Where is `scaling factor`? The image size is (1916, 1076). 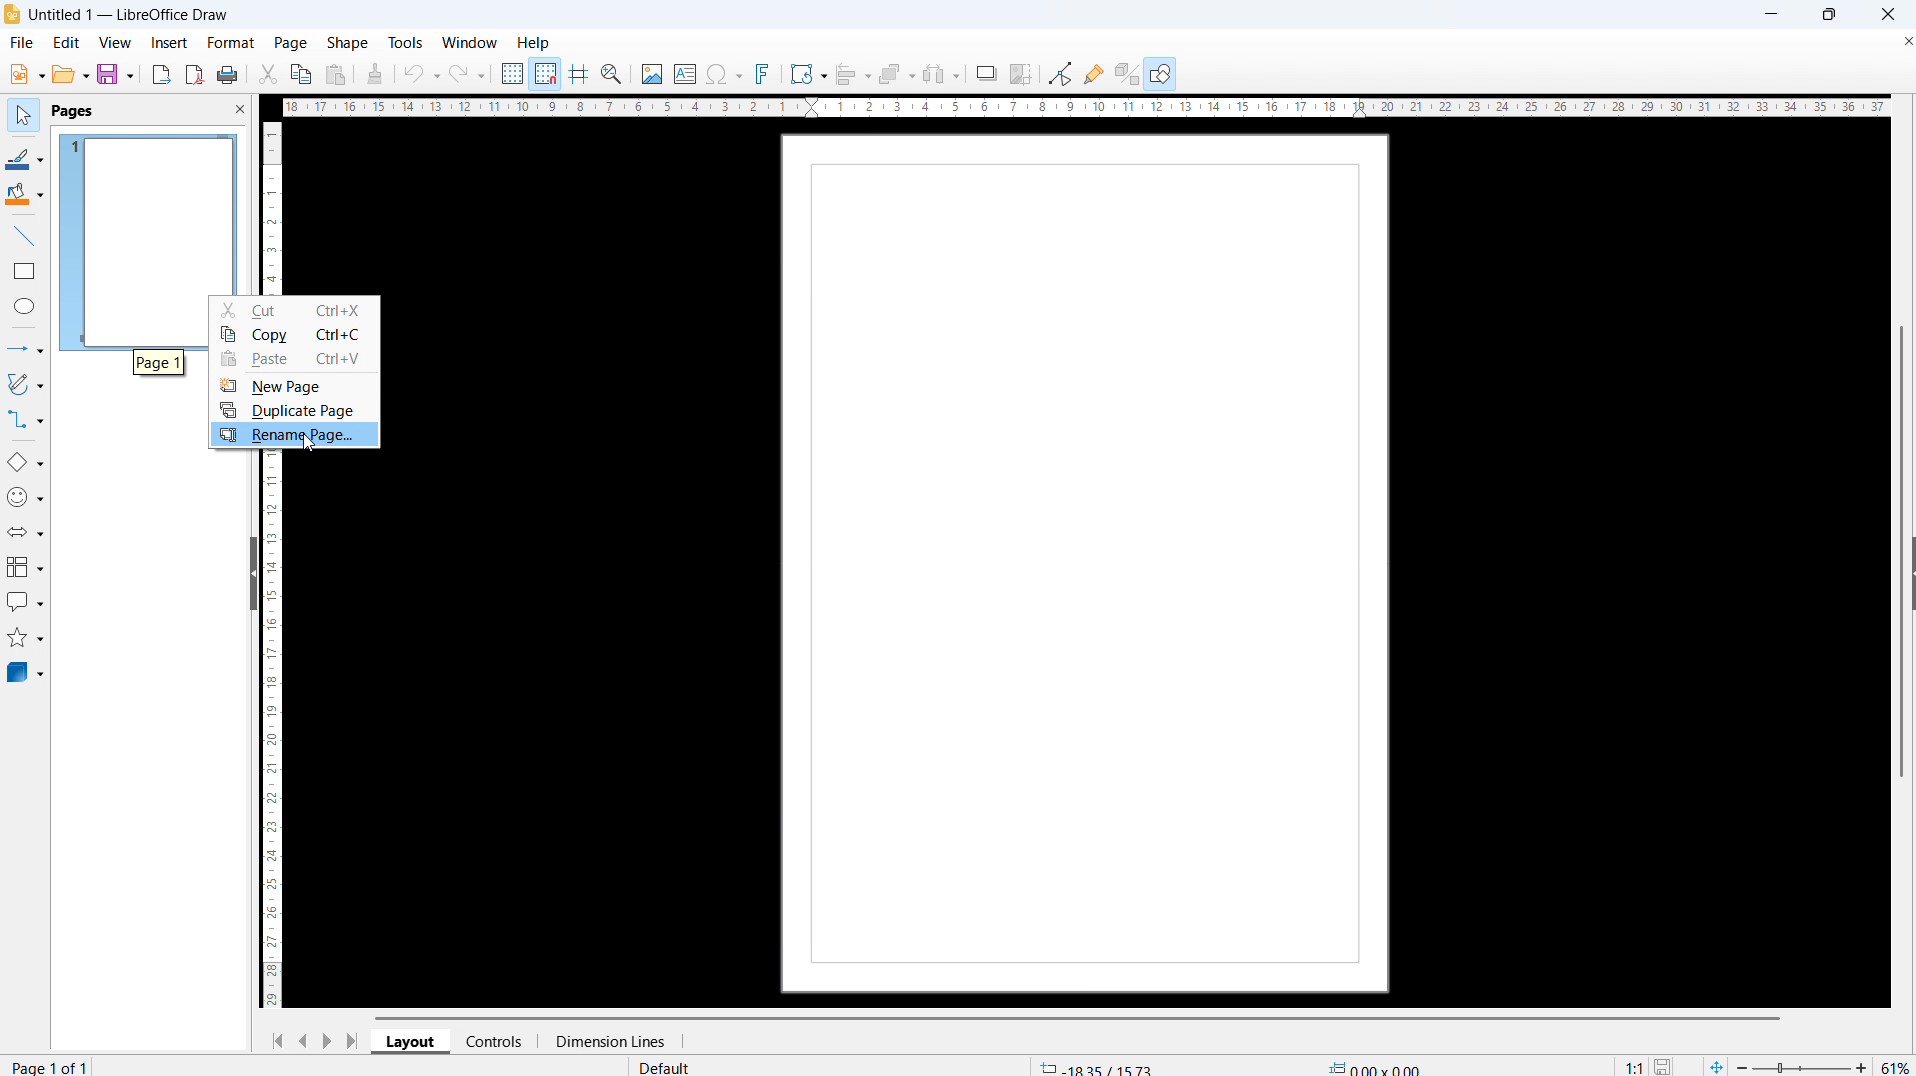
scaling factor is located at coordinates (1634, 1064).